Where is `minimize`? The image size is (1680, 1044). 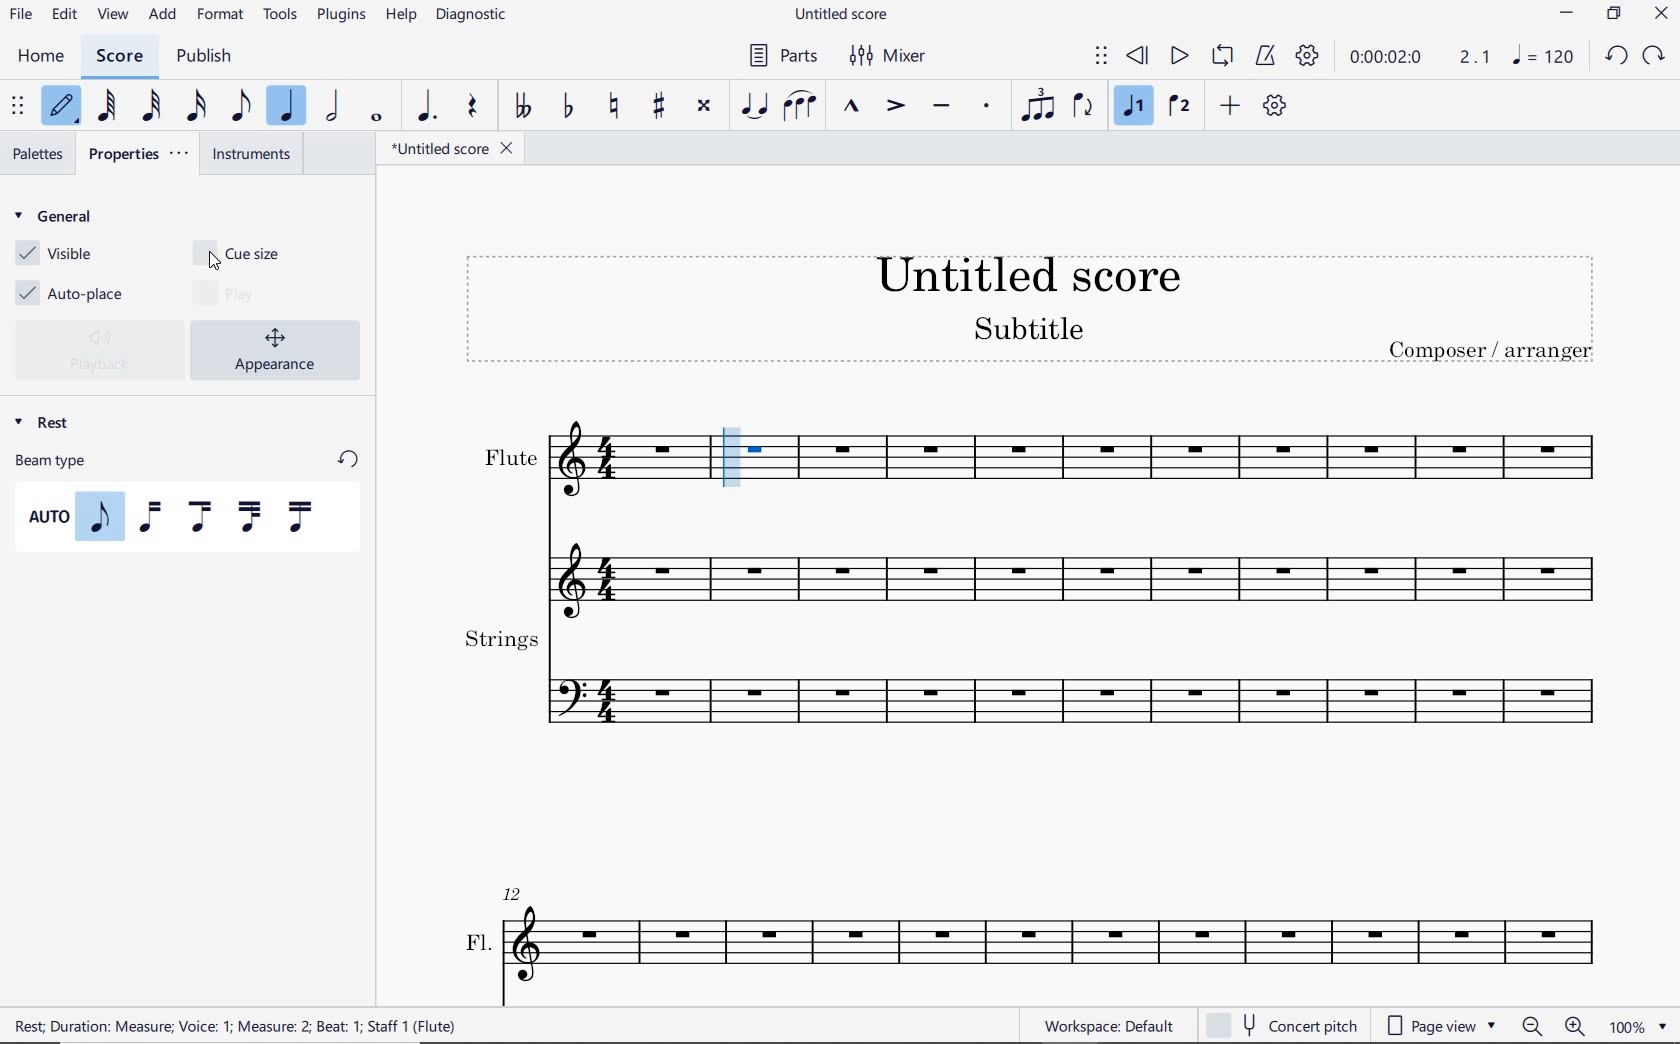
minimize is located at coordinates (1567, 16).